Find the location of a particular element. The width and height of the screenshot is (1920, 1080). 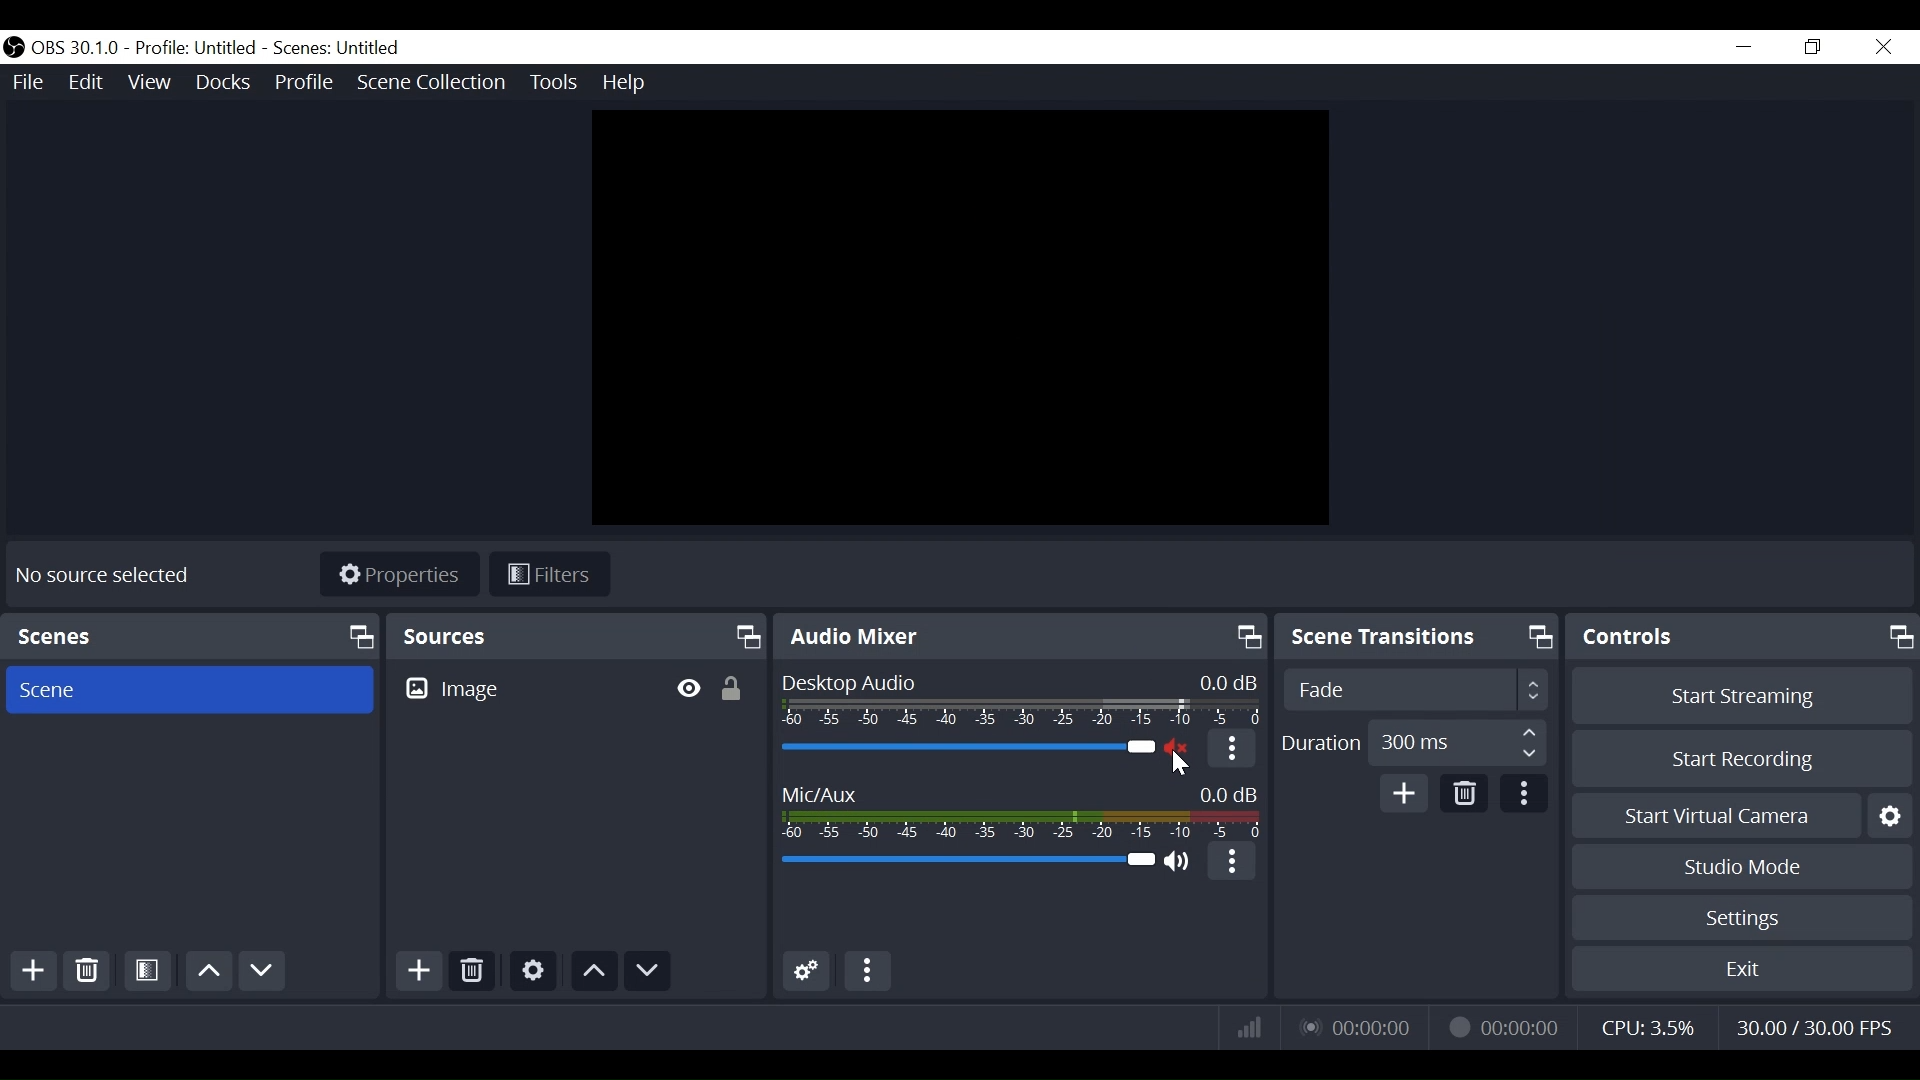

Filters is located at coordinates (548, 575).